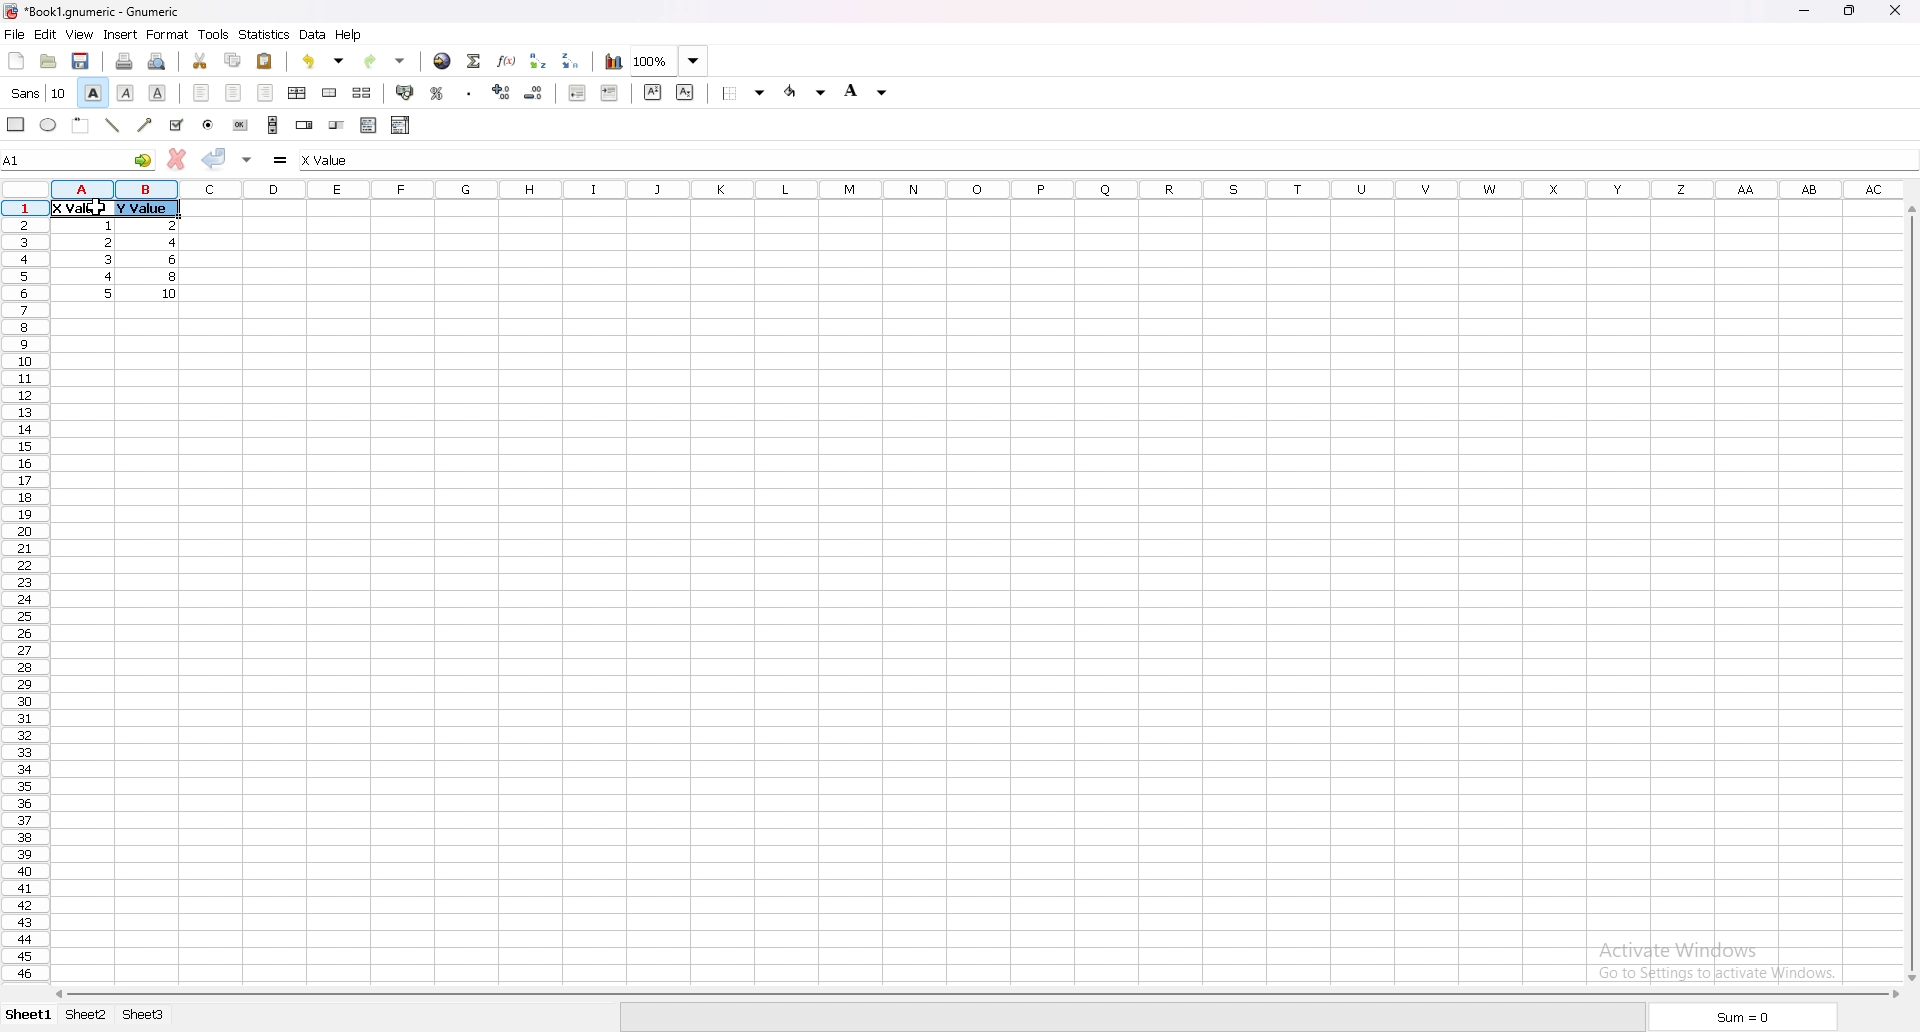  I want to click on decrease decimals, so click(534, 93).